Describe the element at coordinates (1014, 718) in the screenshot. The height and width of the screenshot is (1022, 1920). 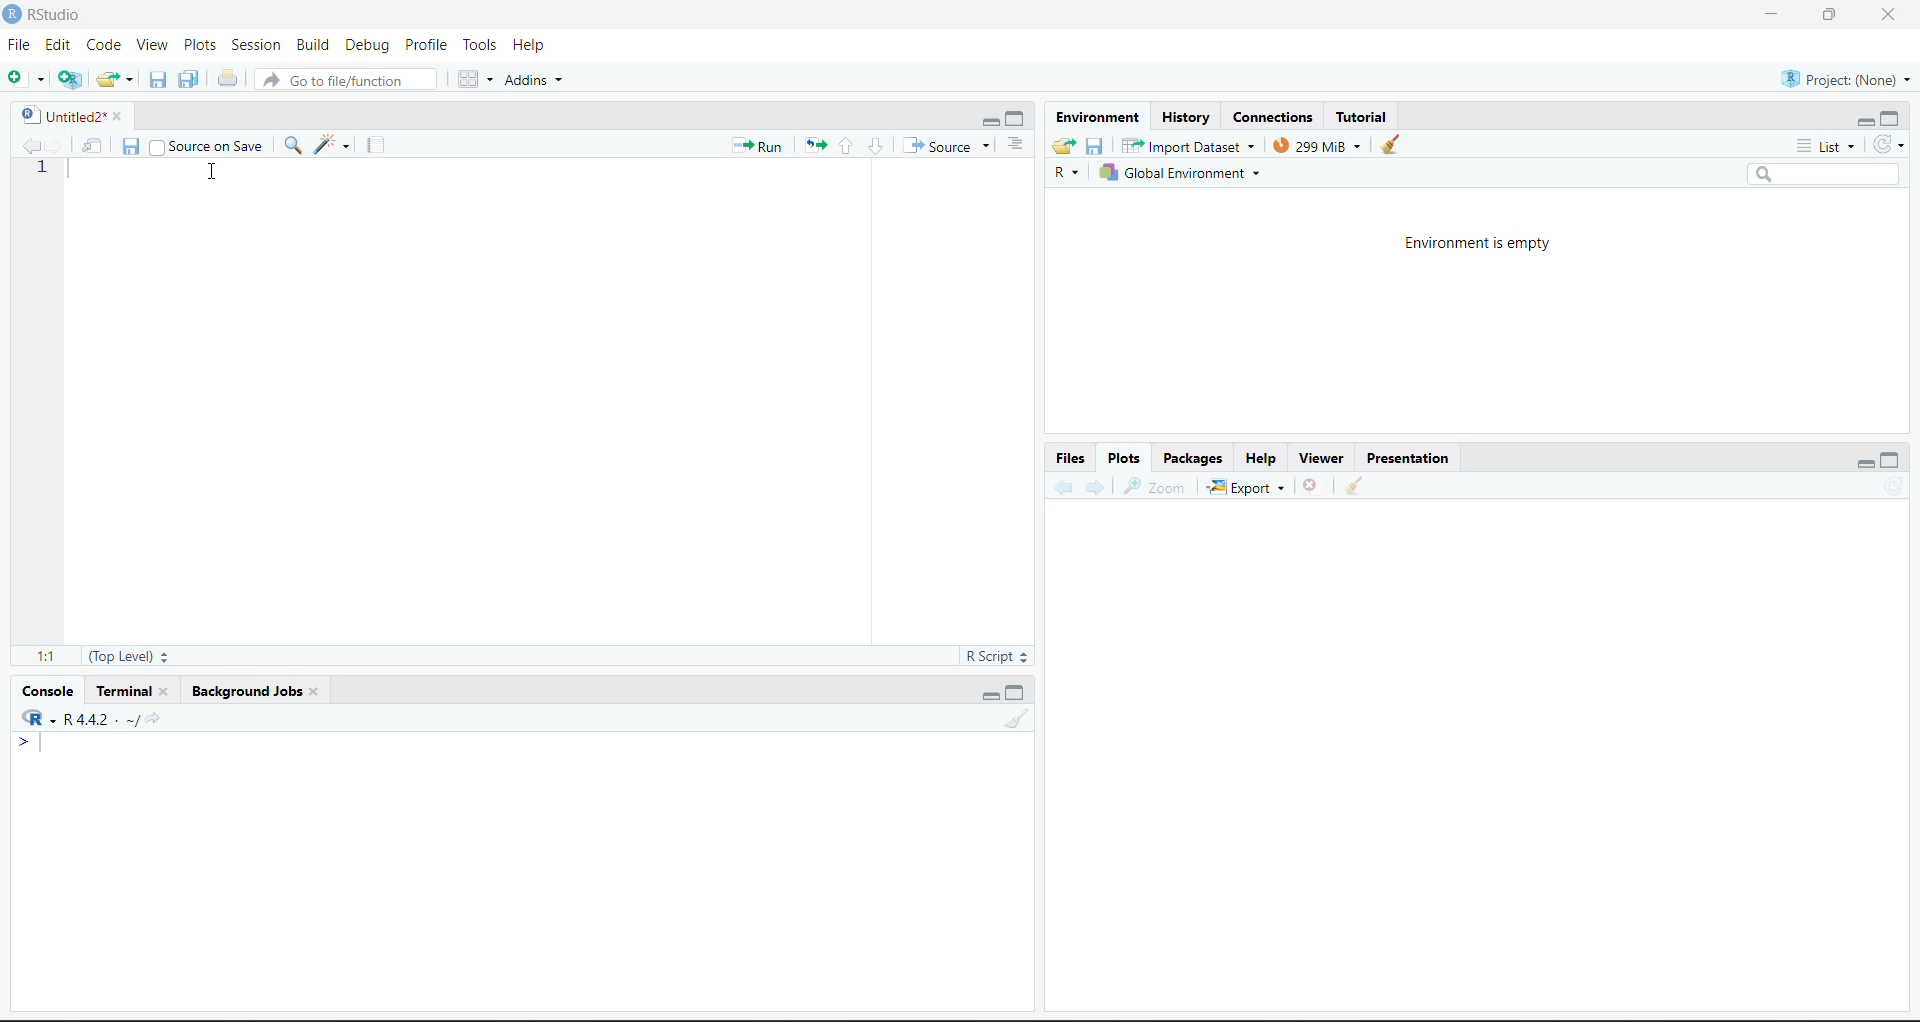
I see `clear console` at that location.